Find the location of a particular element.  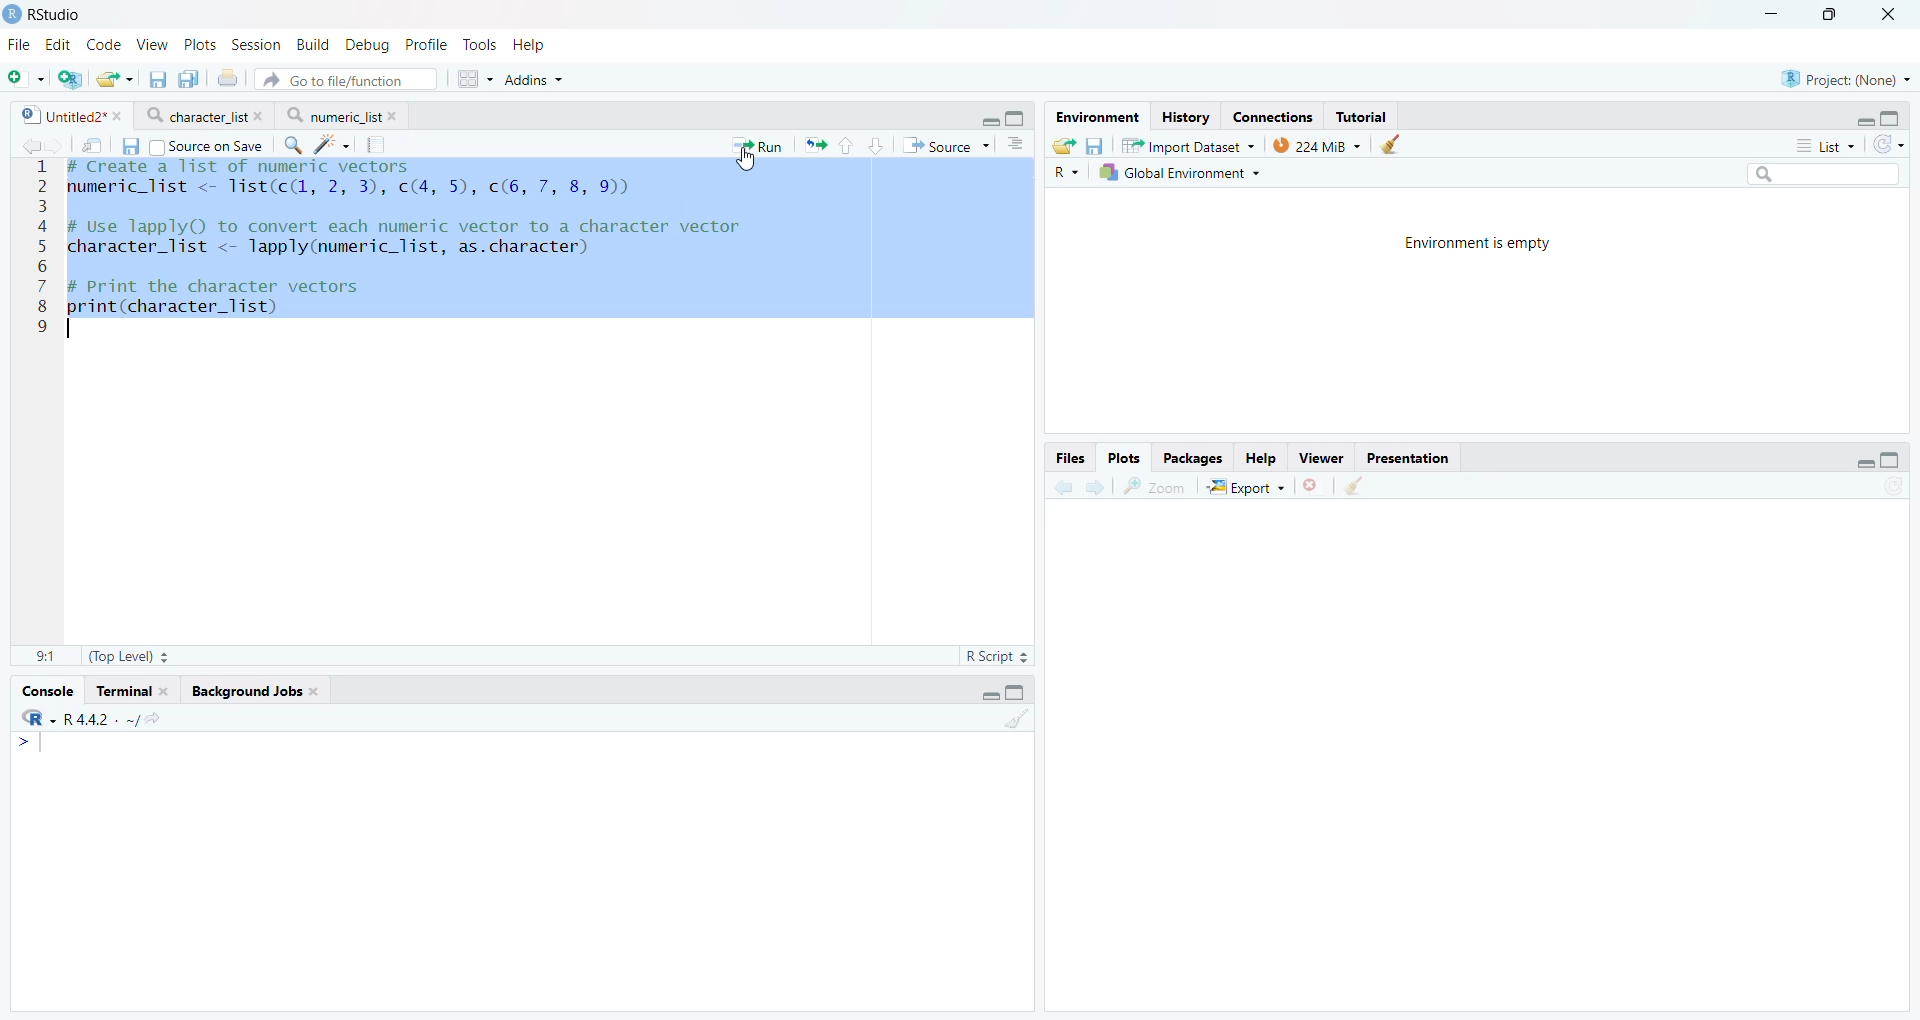

Profile is located at coordinates (426, 44).